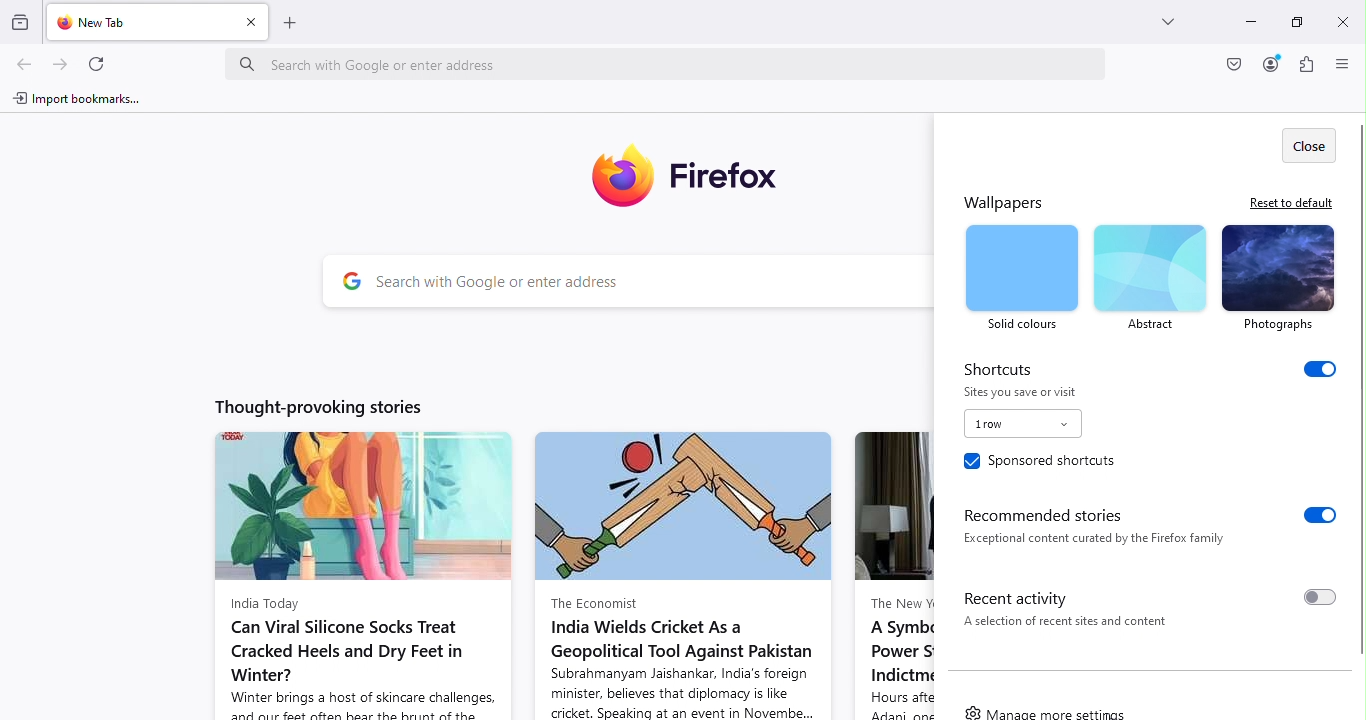  Describe the element at coordinates (1021, 276) in the screenshot. I see `Solid colors` at that location.